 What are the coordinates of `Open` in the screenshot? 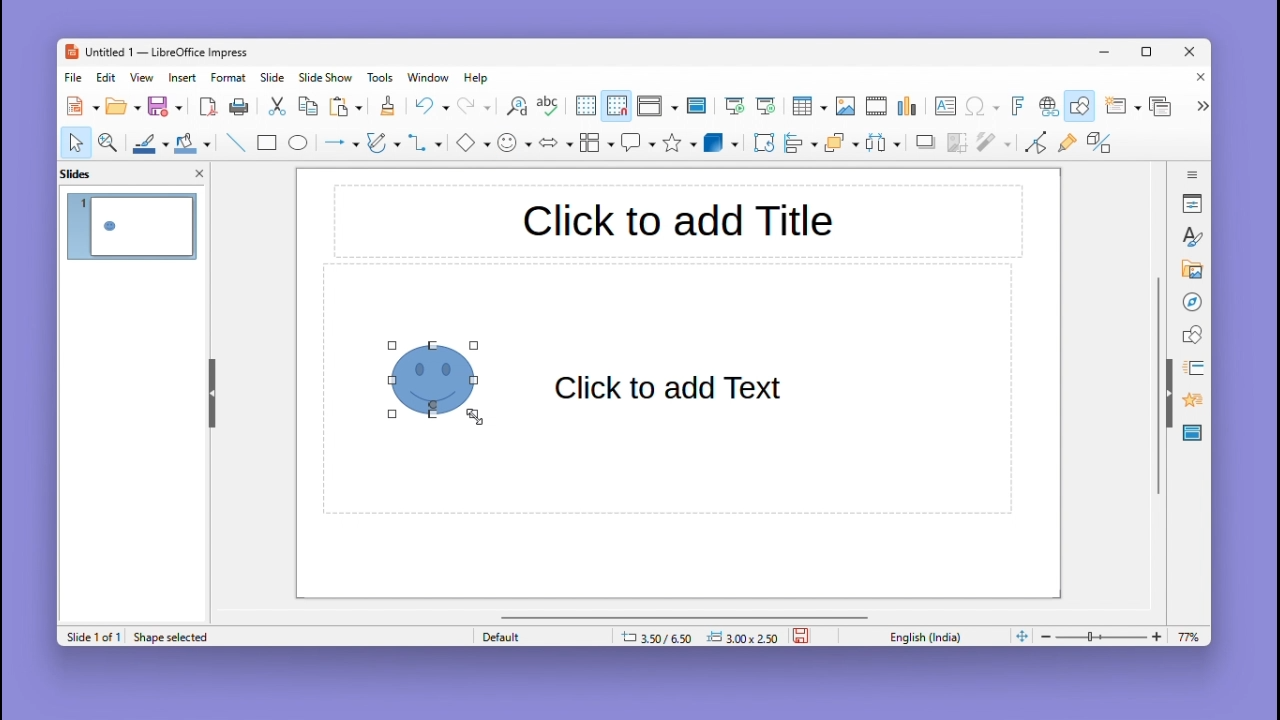 It's located at (123, 107).